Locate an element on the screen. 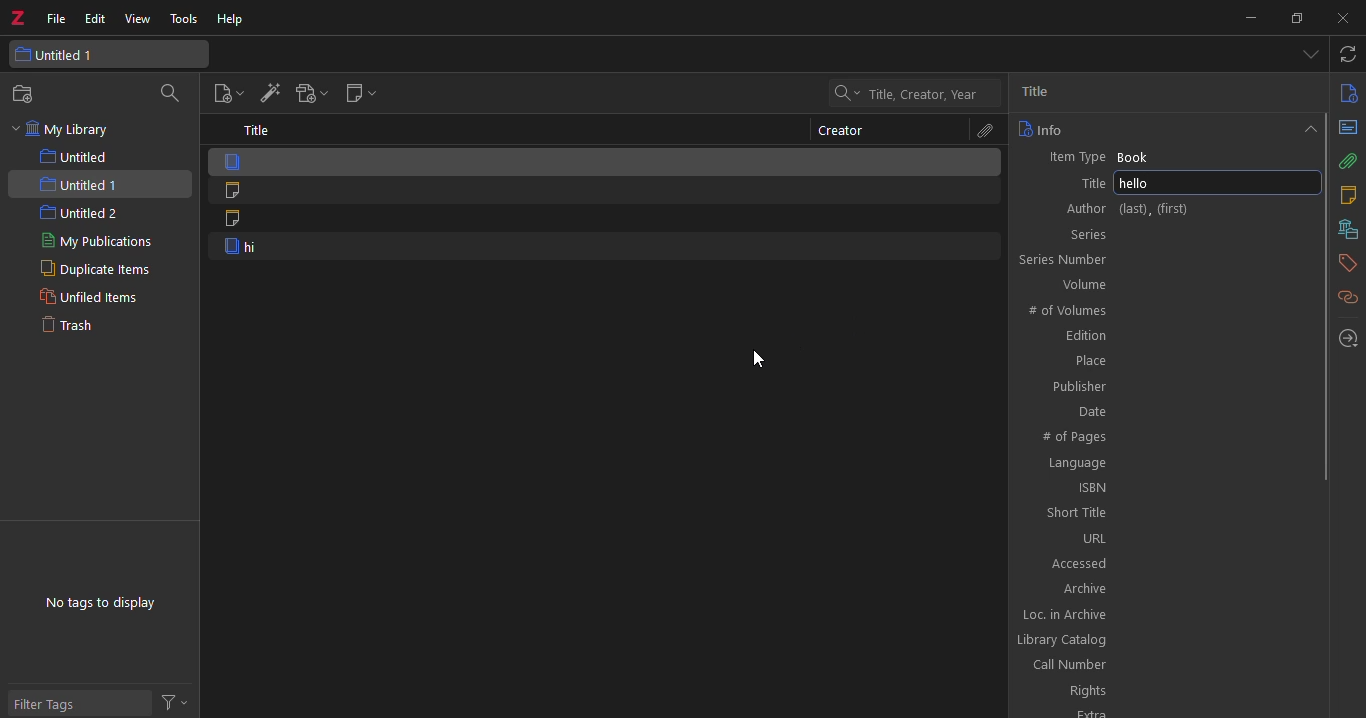 This screenshot has width=1366, height=718. add attach is located at coordinates (309, 96).